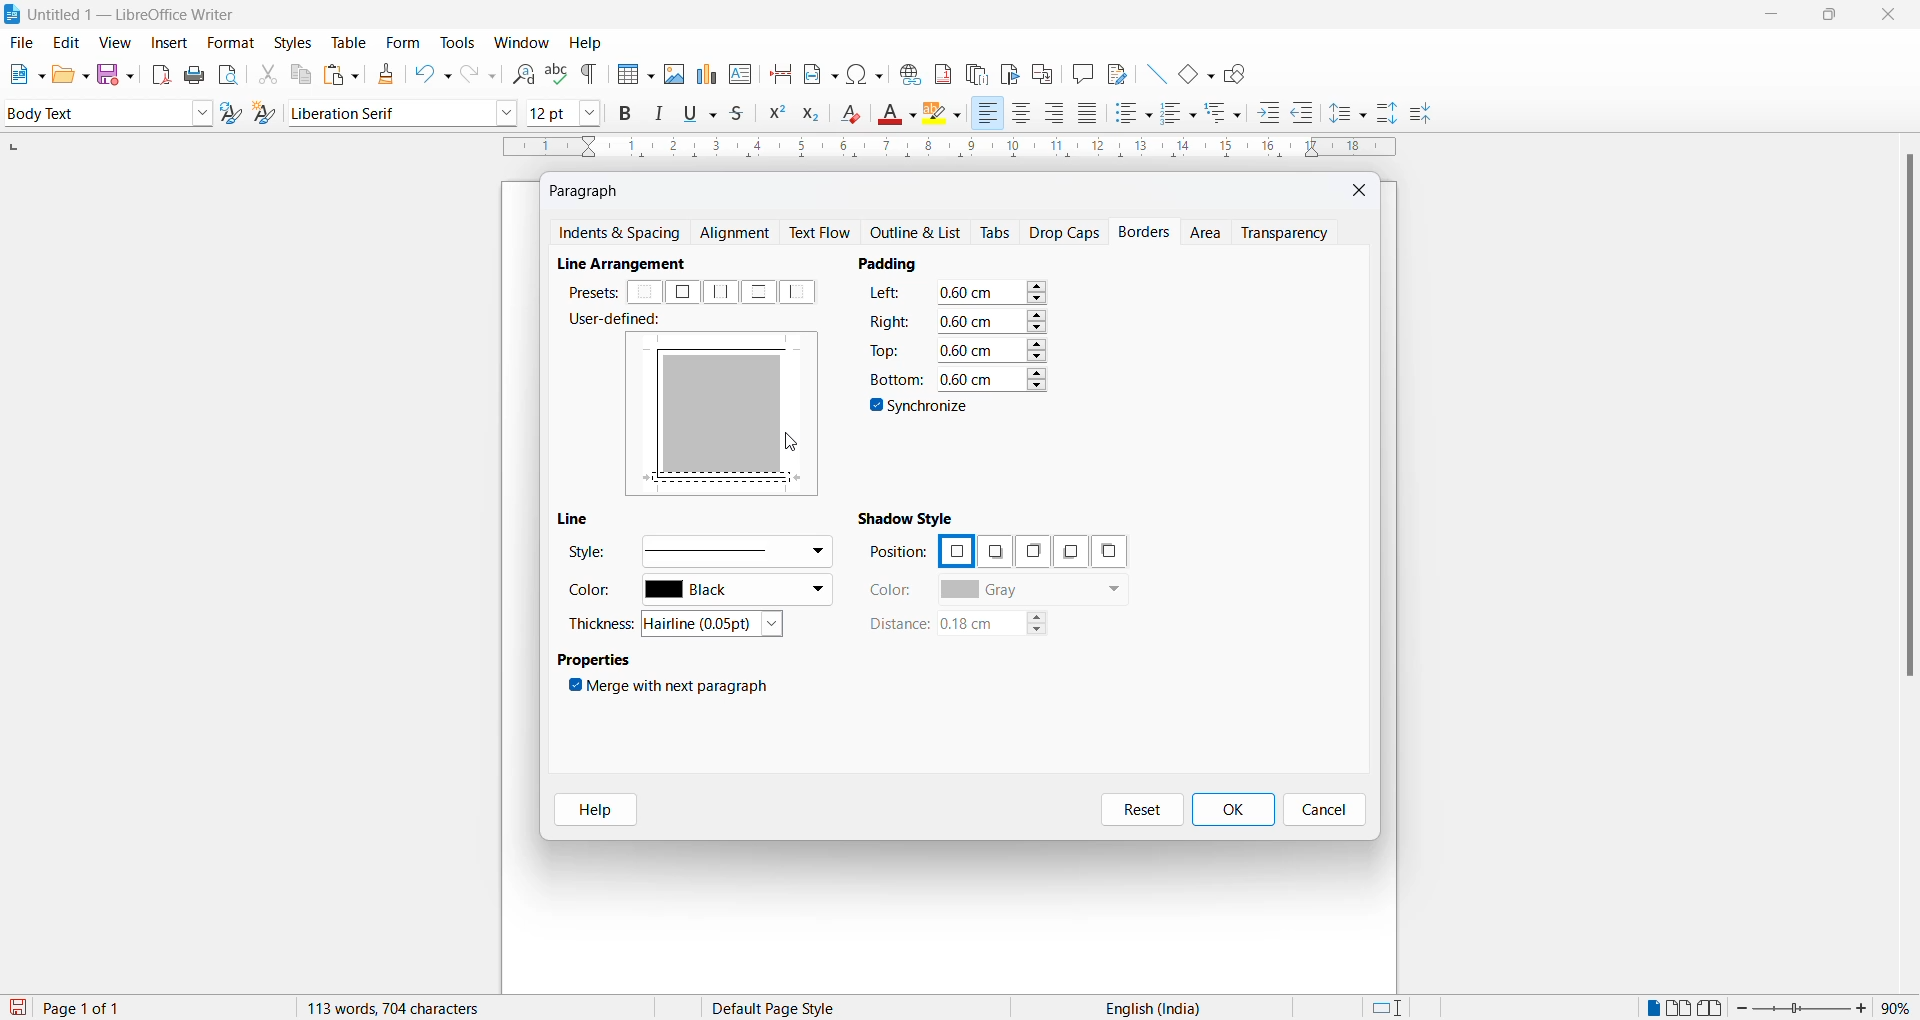 The width and height of the screenshot is (1920, 1020). I want to click on update selected style, so click(235, 114).